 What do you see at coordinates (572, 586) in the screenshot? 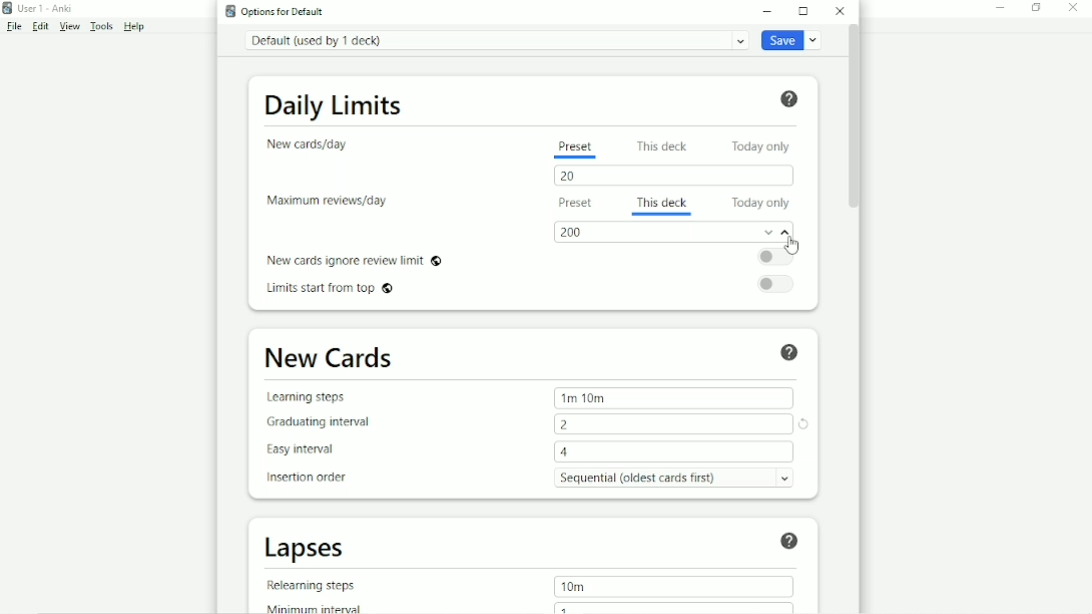
I see `10m` at bounding box center [572, 586].